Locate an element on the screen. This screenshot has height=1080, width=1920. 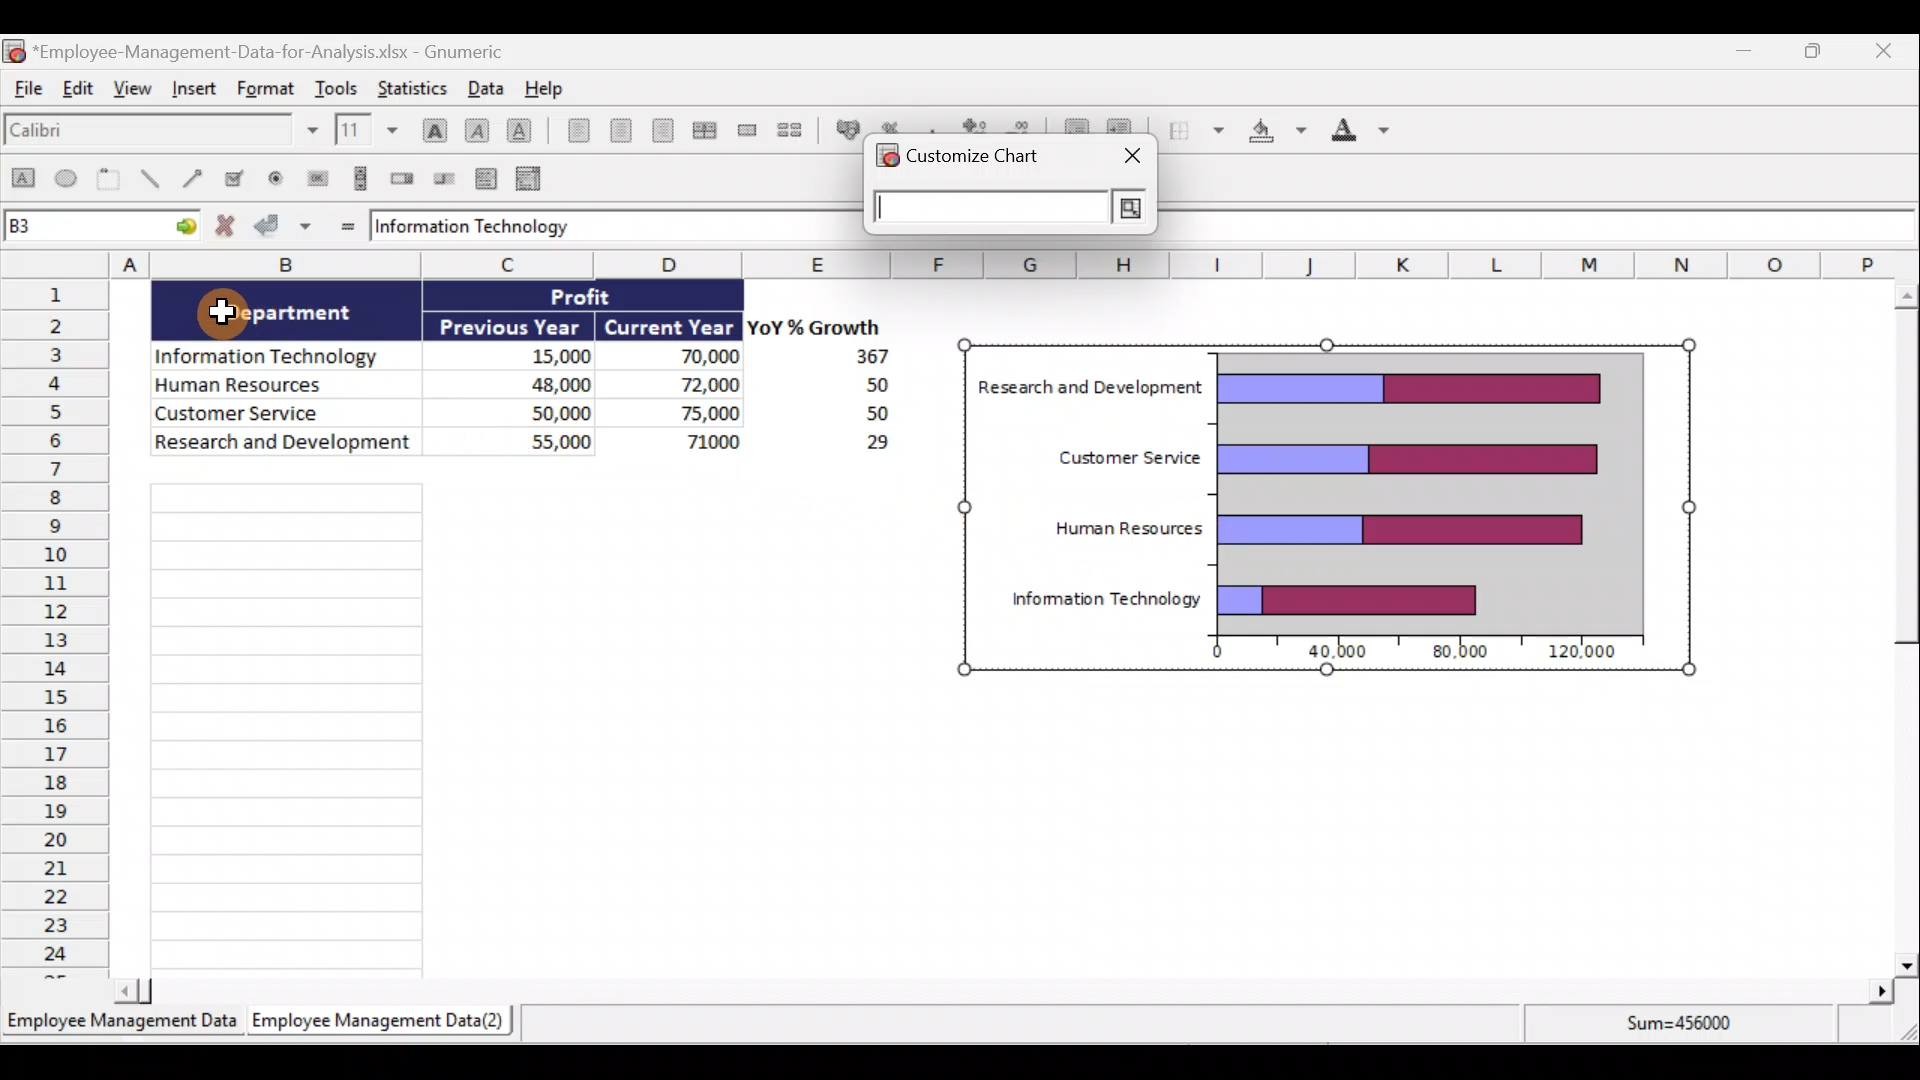
Bold is located at coordinates (432, 129).